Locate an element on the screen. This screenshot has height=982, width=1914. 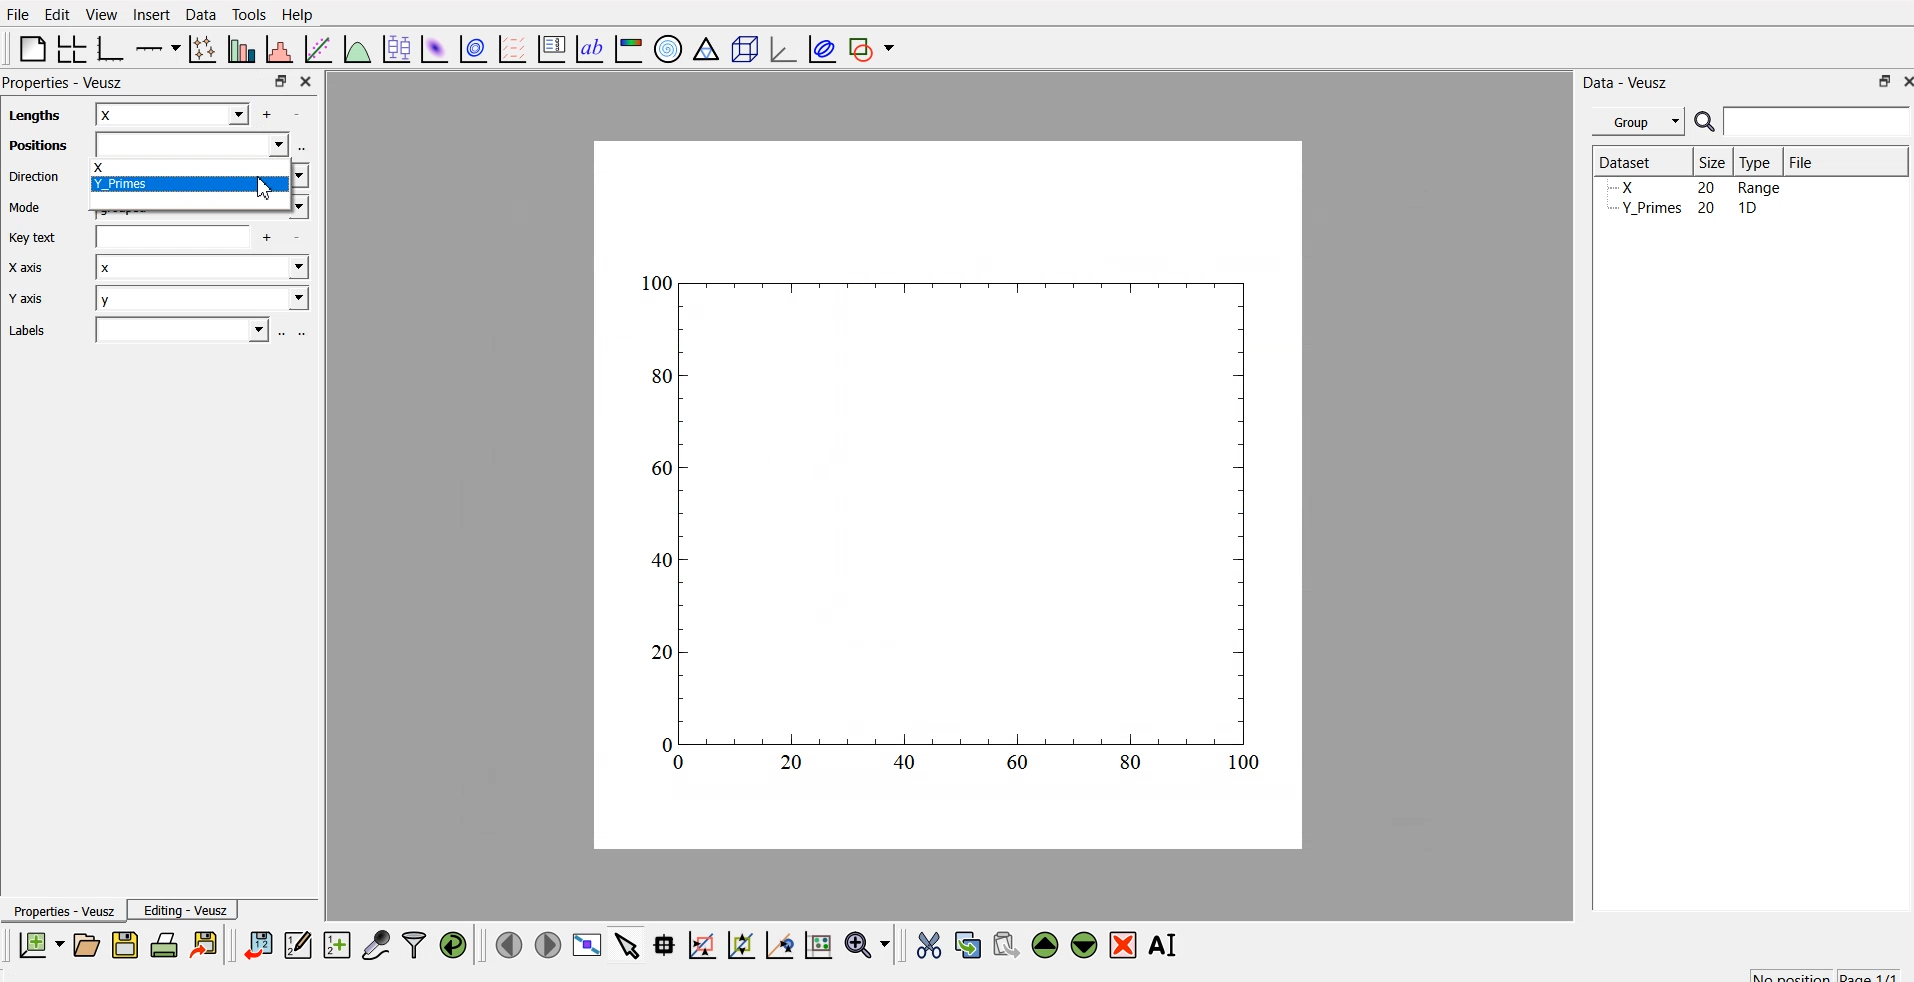
| Size is located at coordinates (1714, 161).